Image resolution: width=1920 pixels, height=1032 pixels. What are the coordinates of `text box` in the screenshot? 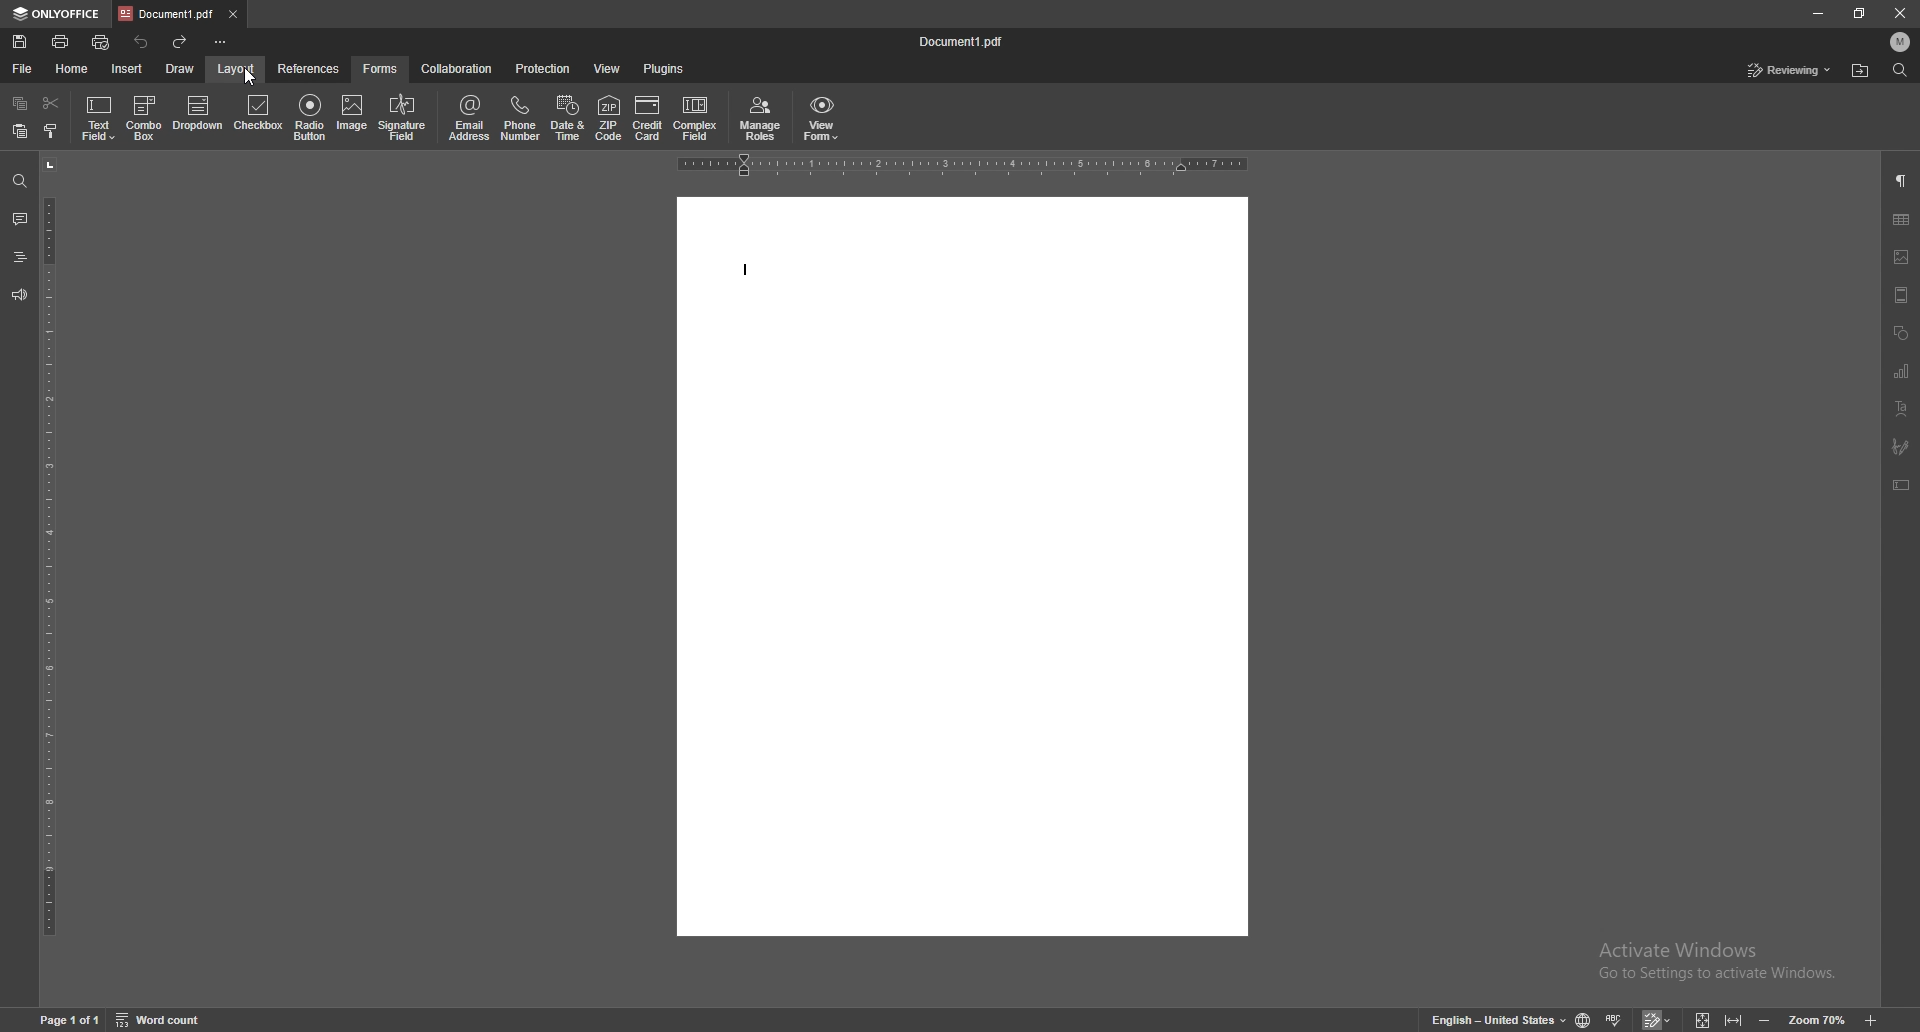 It's located at (1902, 485).